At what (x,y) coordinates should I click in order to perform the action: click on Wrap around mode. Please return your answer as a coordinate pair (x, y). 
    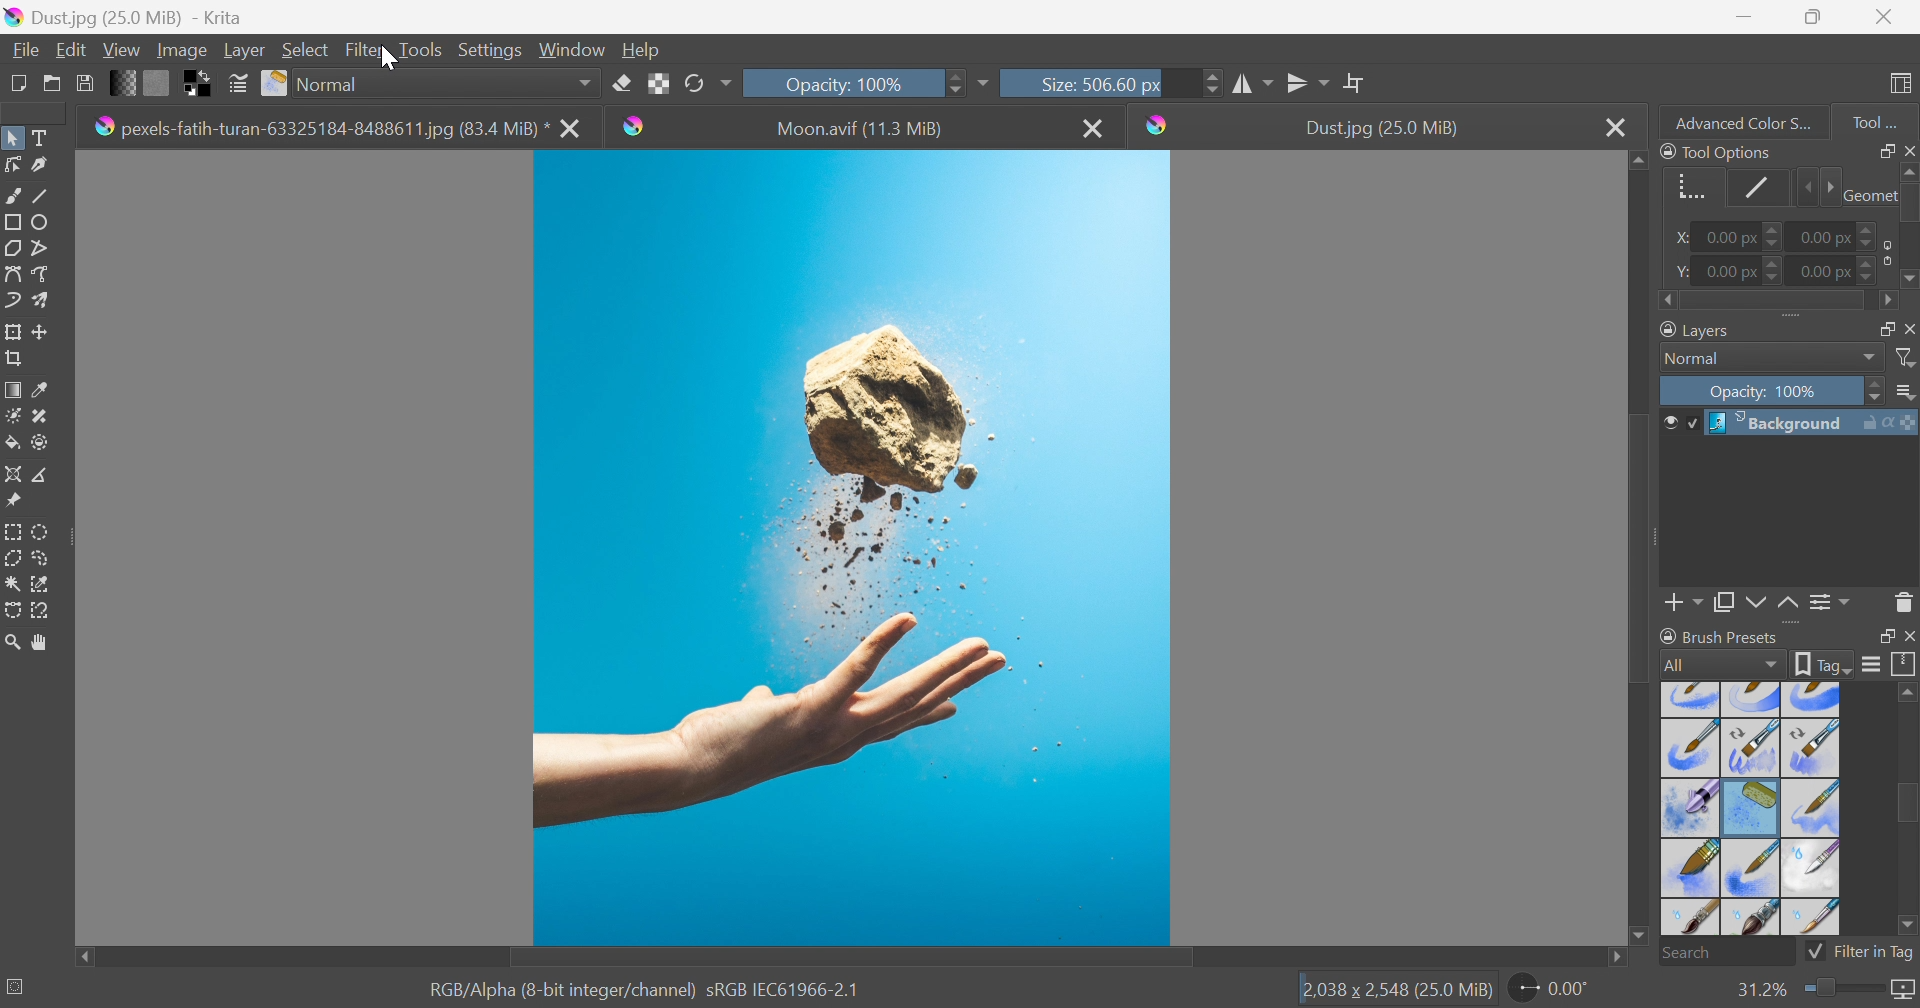
    Looking at the image, I should click on (1357, 82).